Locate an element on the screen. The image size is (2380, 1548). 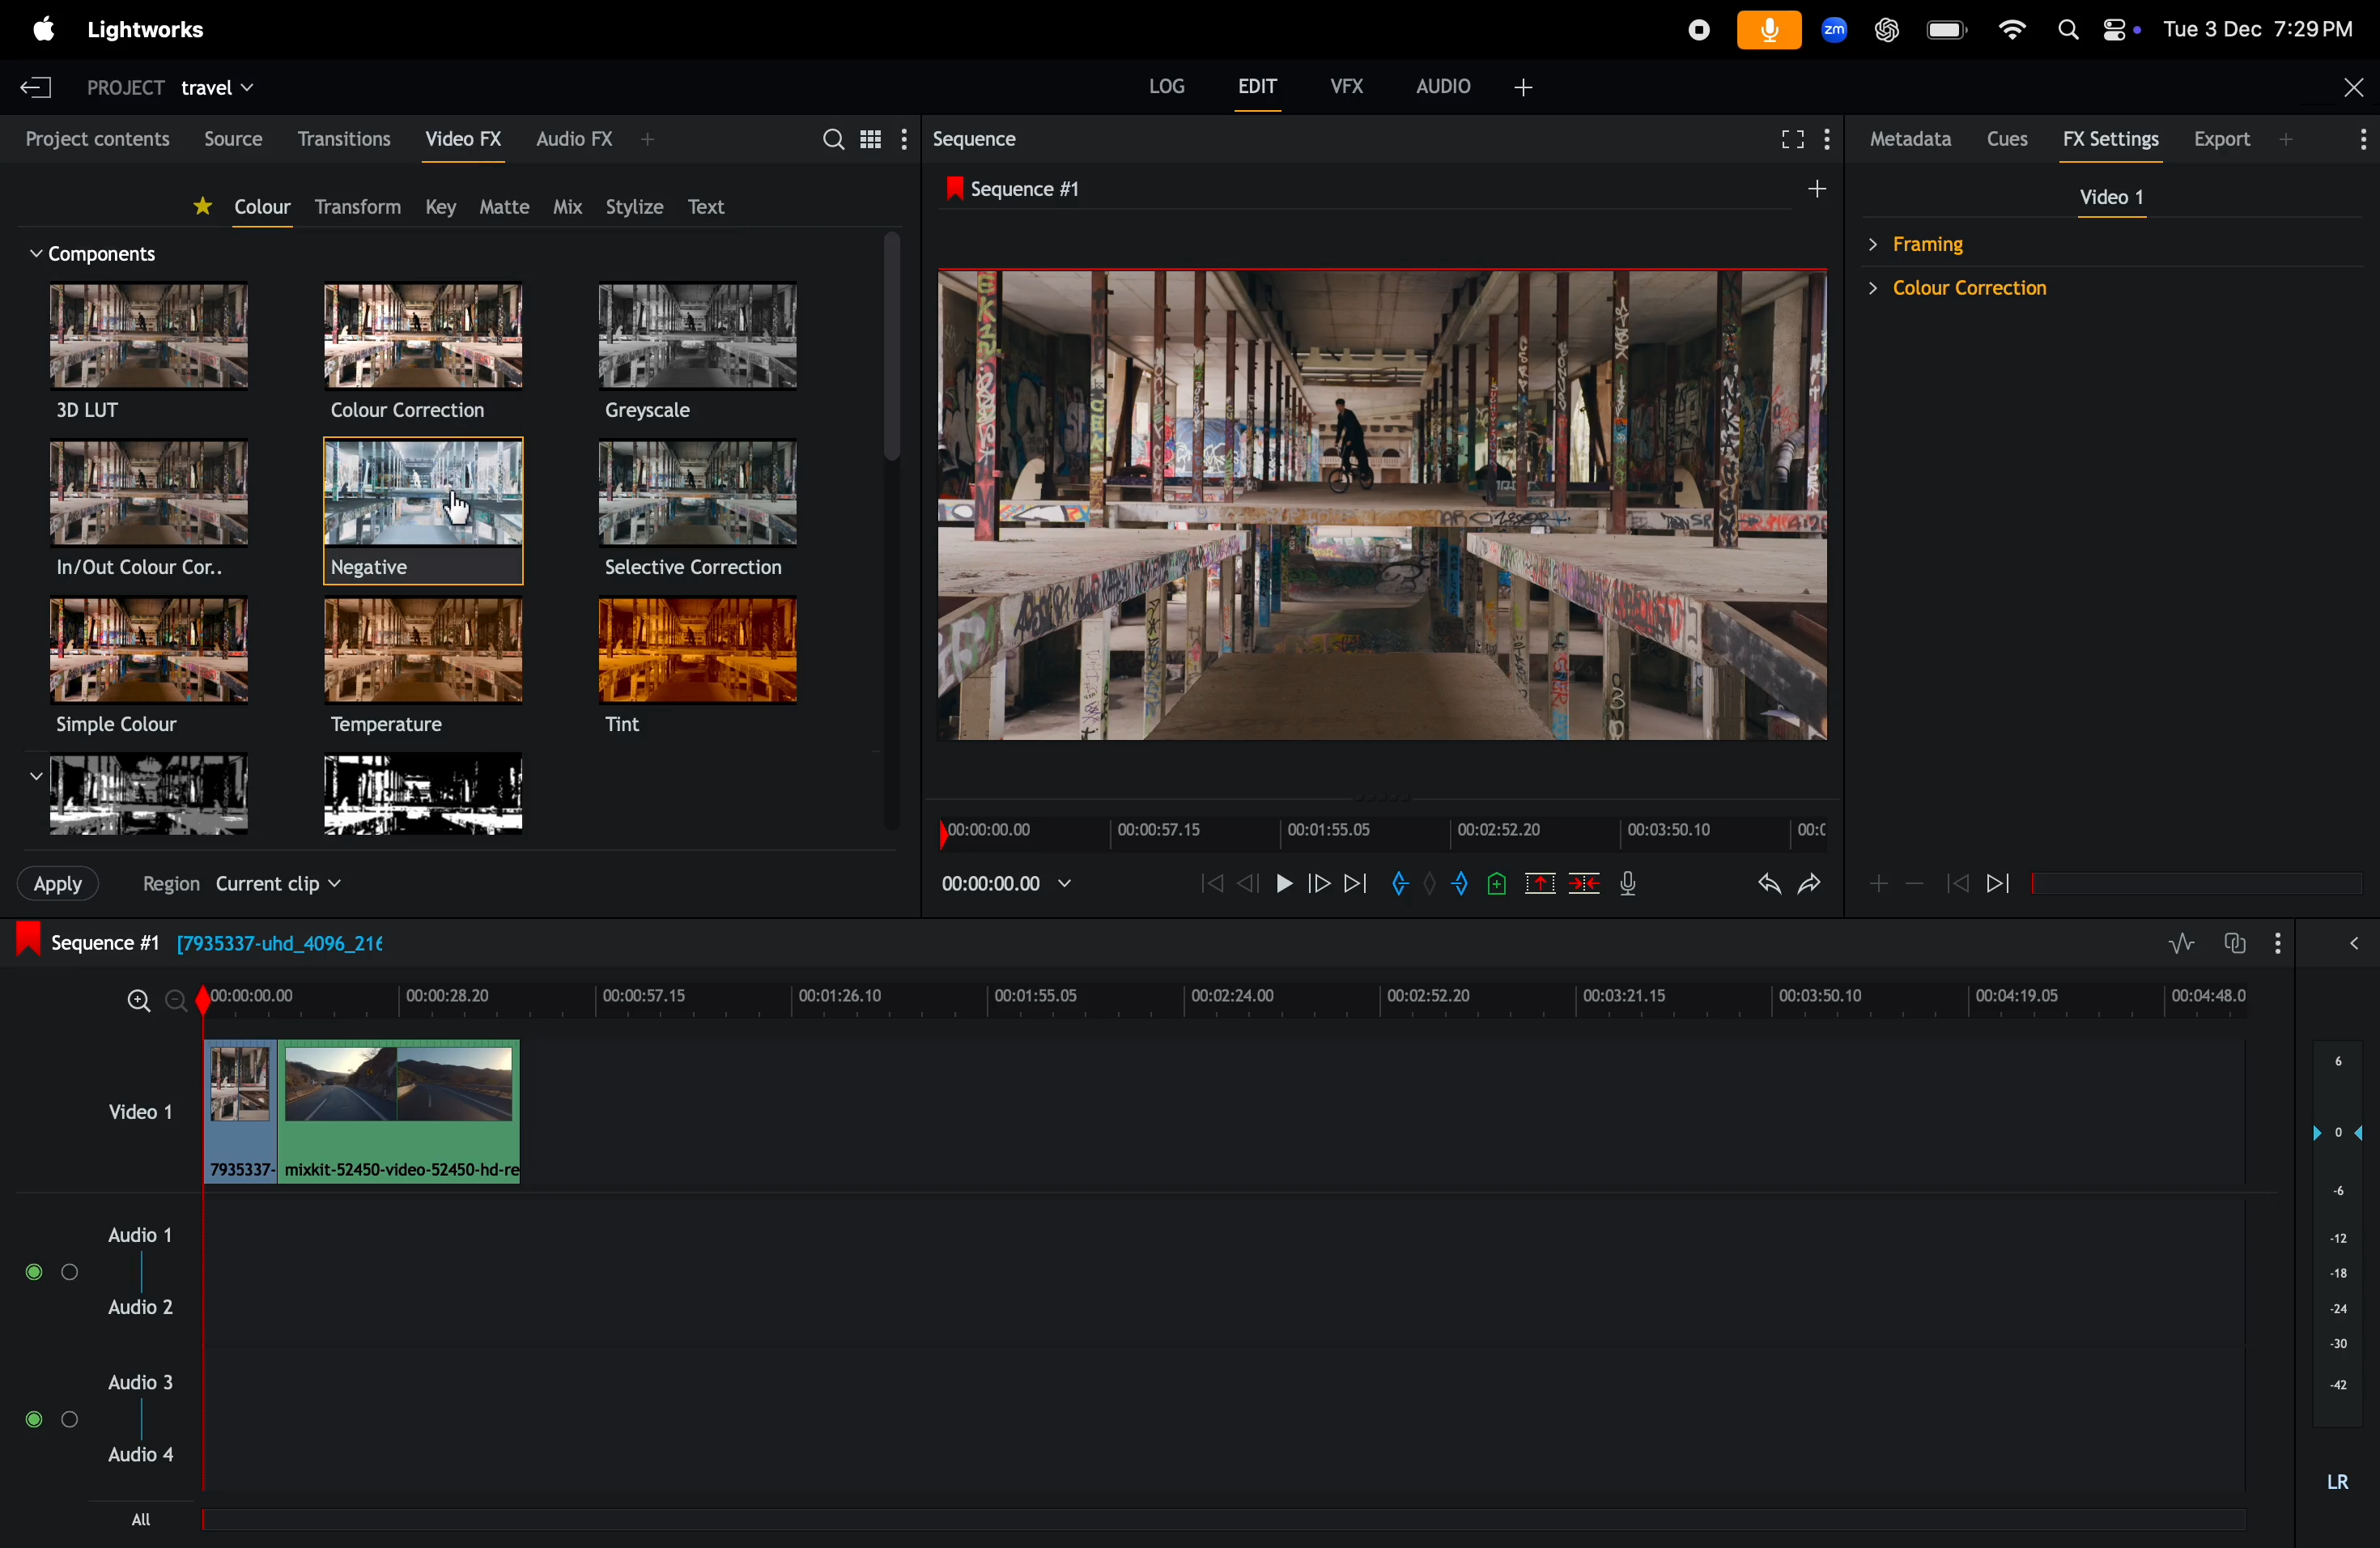
battery is located at coordinates (1948, 30).